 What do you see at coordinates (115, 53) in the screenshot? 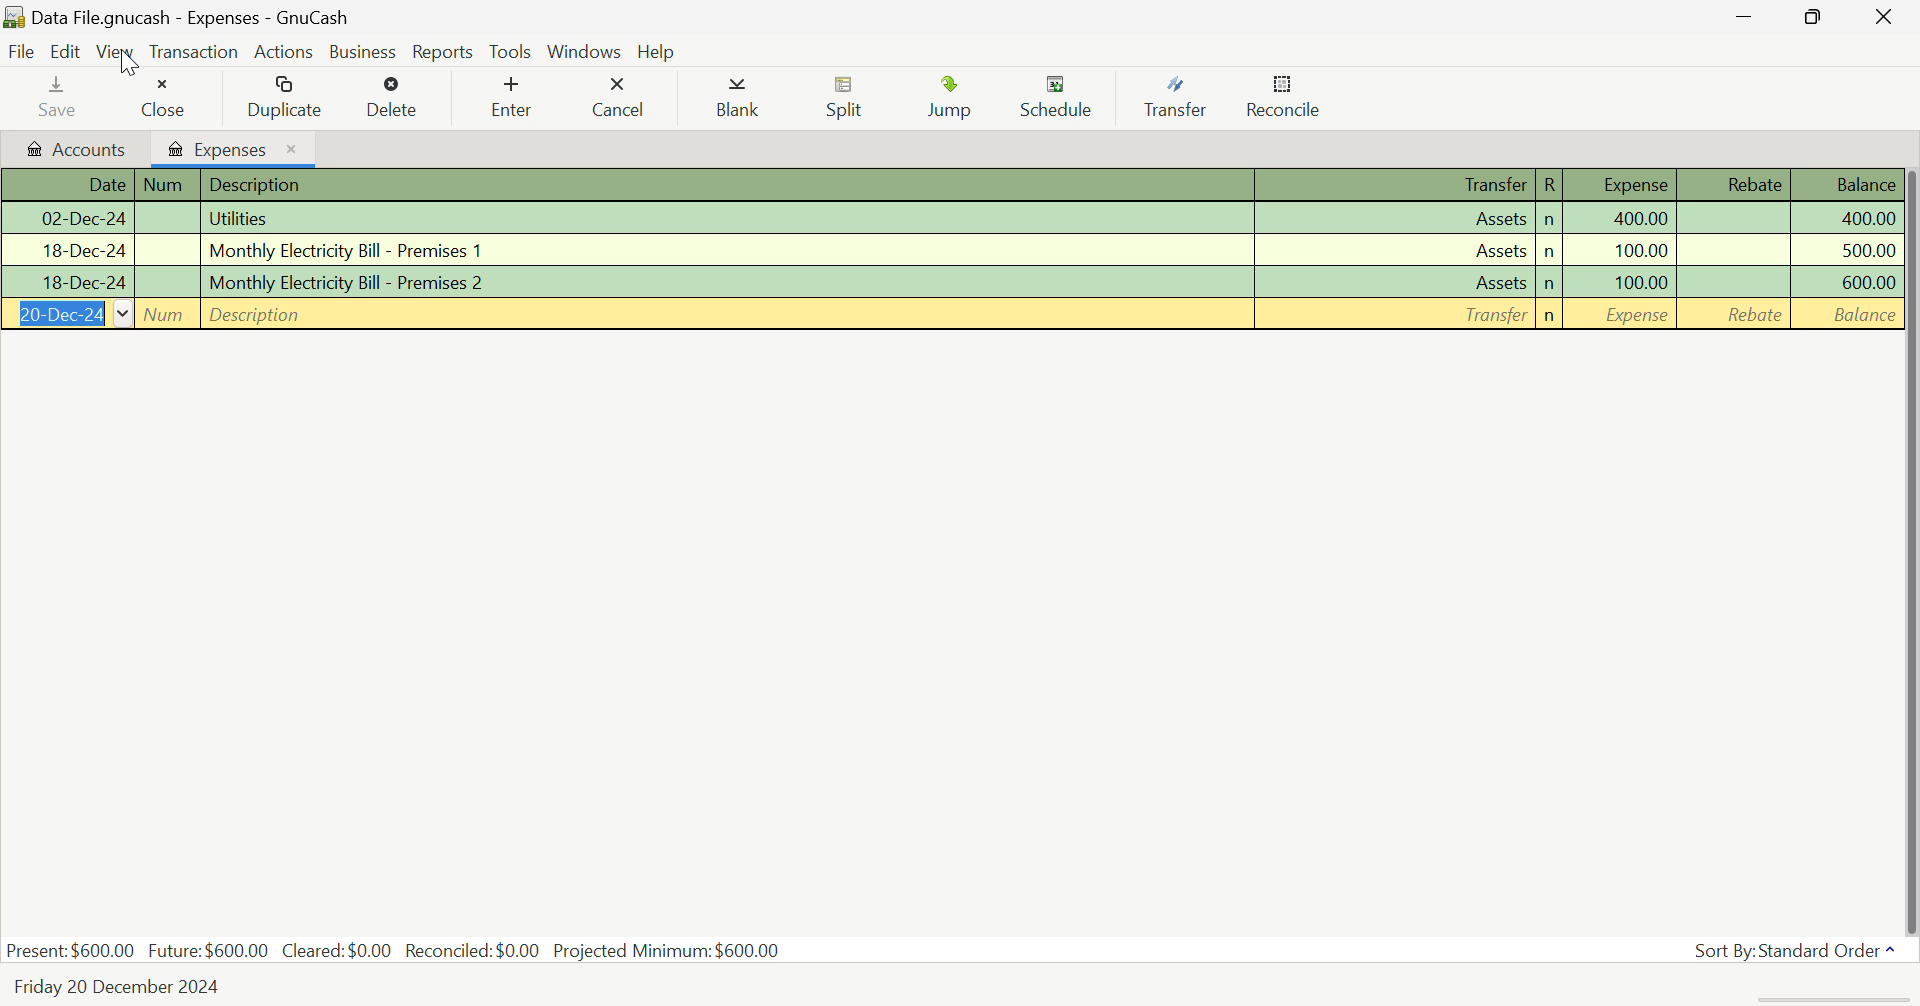
I see `View` at bounding box center [115, 53].